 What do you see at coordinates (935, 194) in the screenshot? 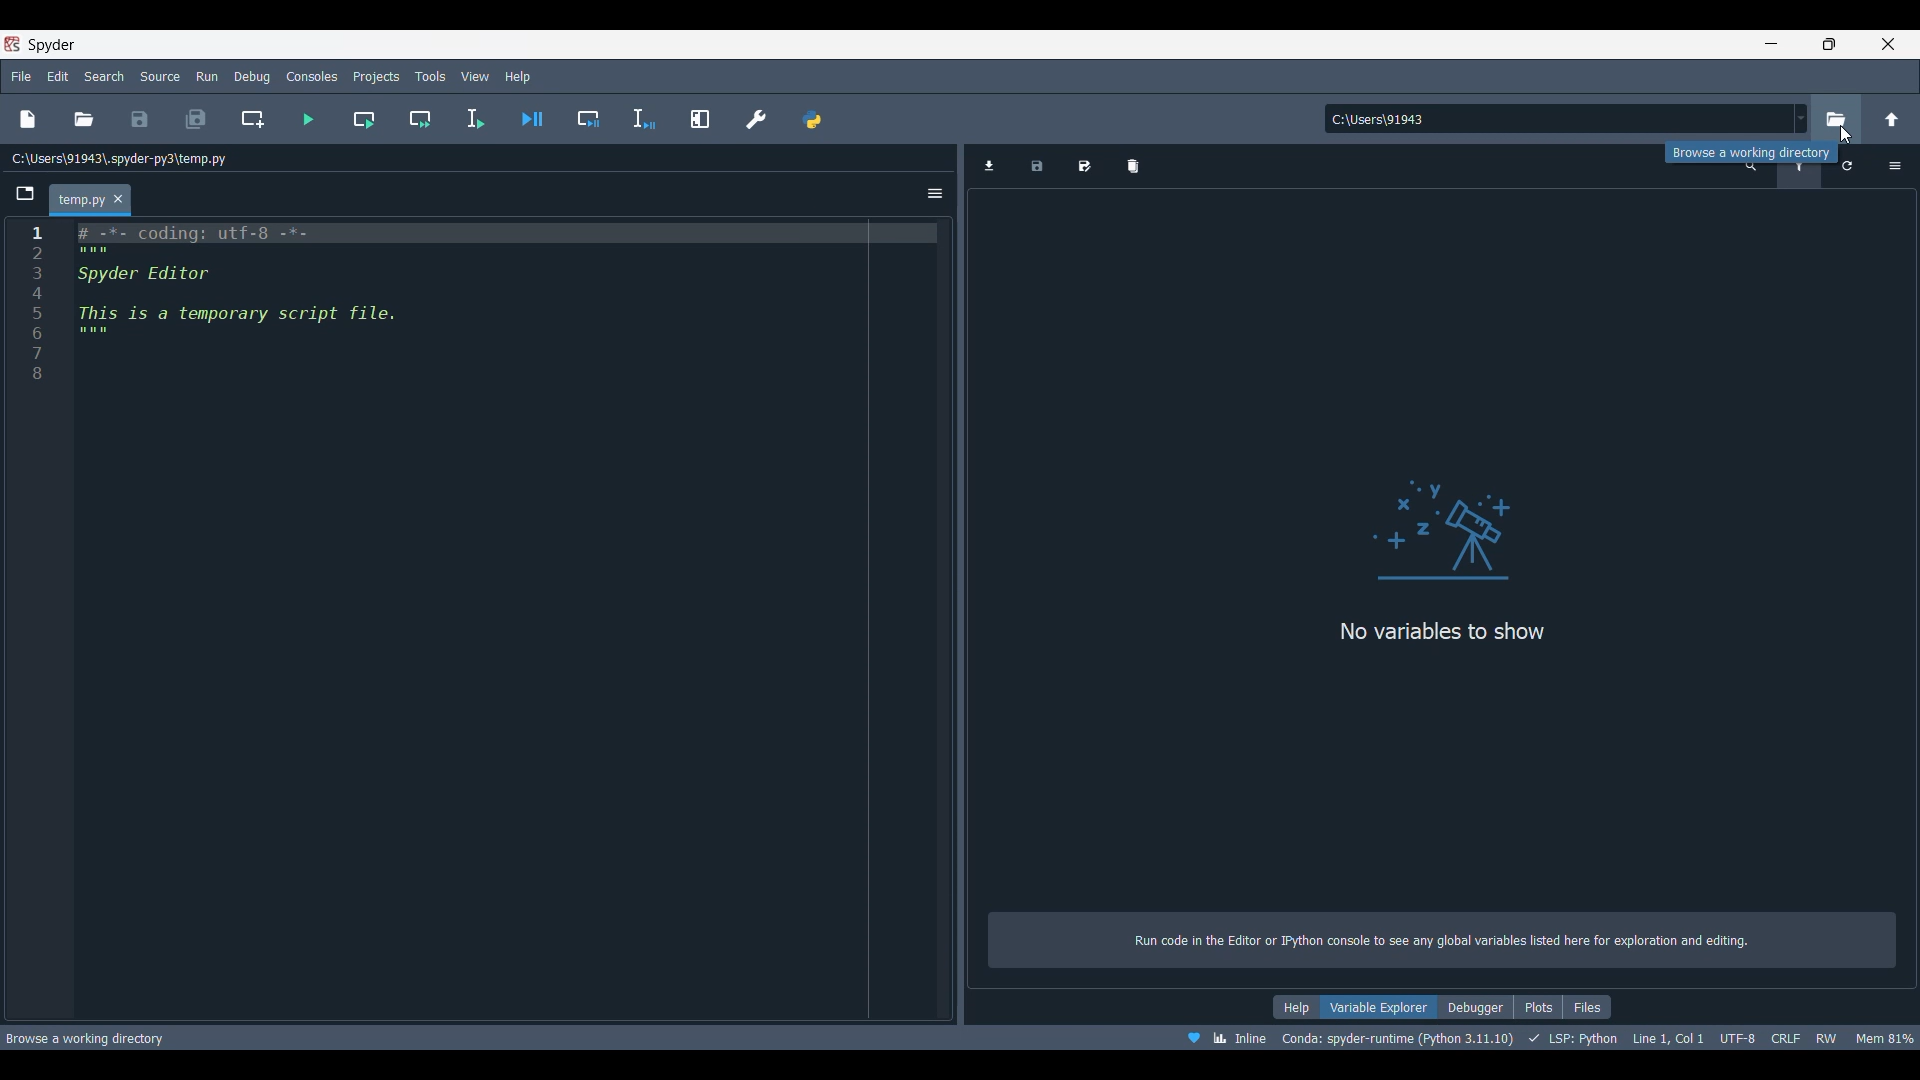
I see `Options` at bounding box center [935, 194].